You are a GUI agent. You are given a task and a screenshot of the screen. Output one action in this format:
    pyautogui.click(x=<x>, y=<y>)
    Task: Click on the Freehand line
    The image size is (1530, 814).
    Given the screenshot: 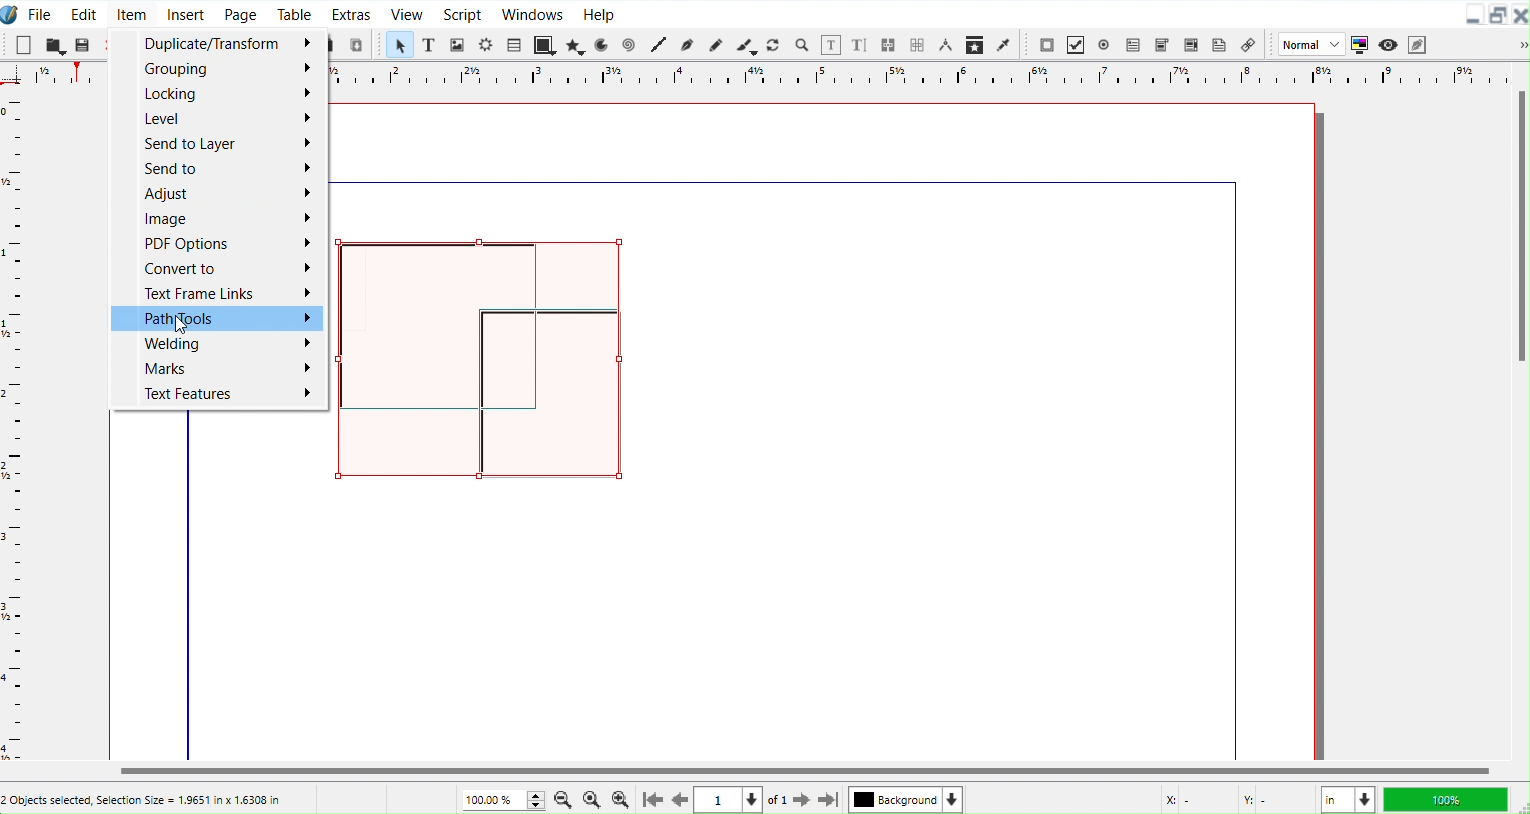 What is the action you would take?
    pyautogui.click(x=714, y=44)
    